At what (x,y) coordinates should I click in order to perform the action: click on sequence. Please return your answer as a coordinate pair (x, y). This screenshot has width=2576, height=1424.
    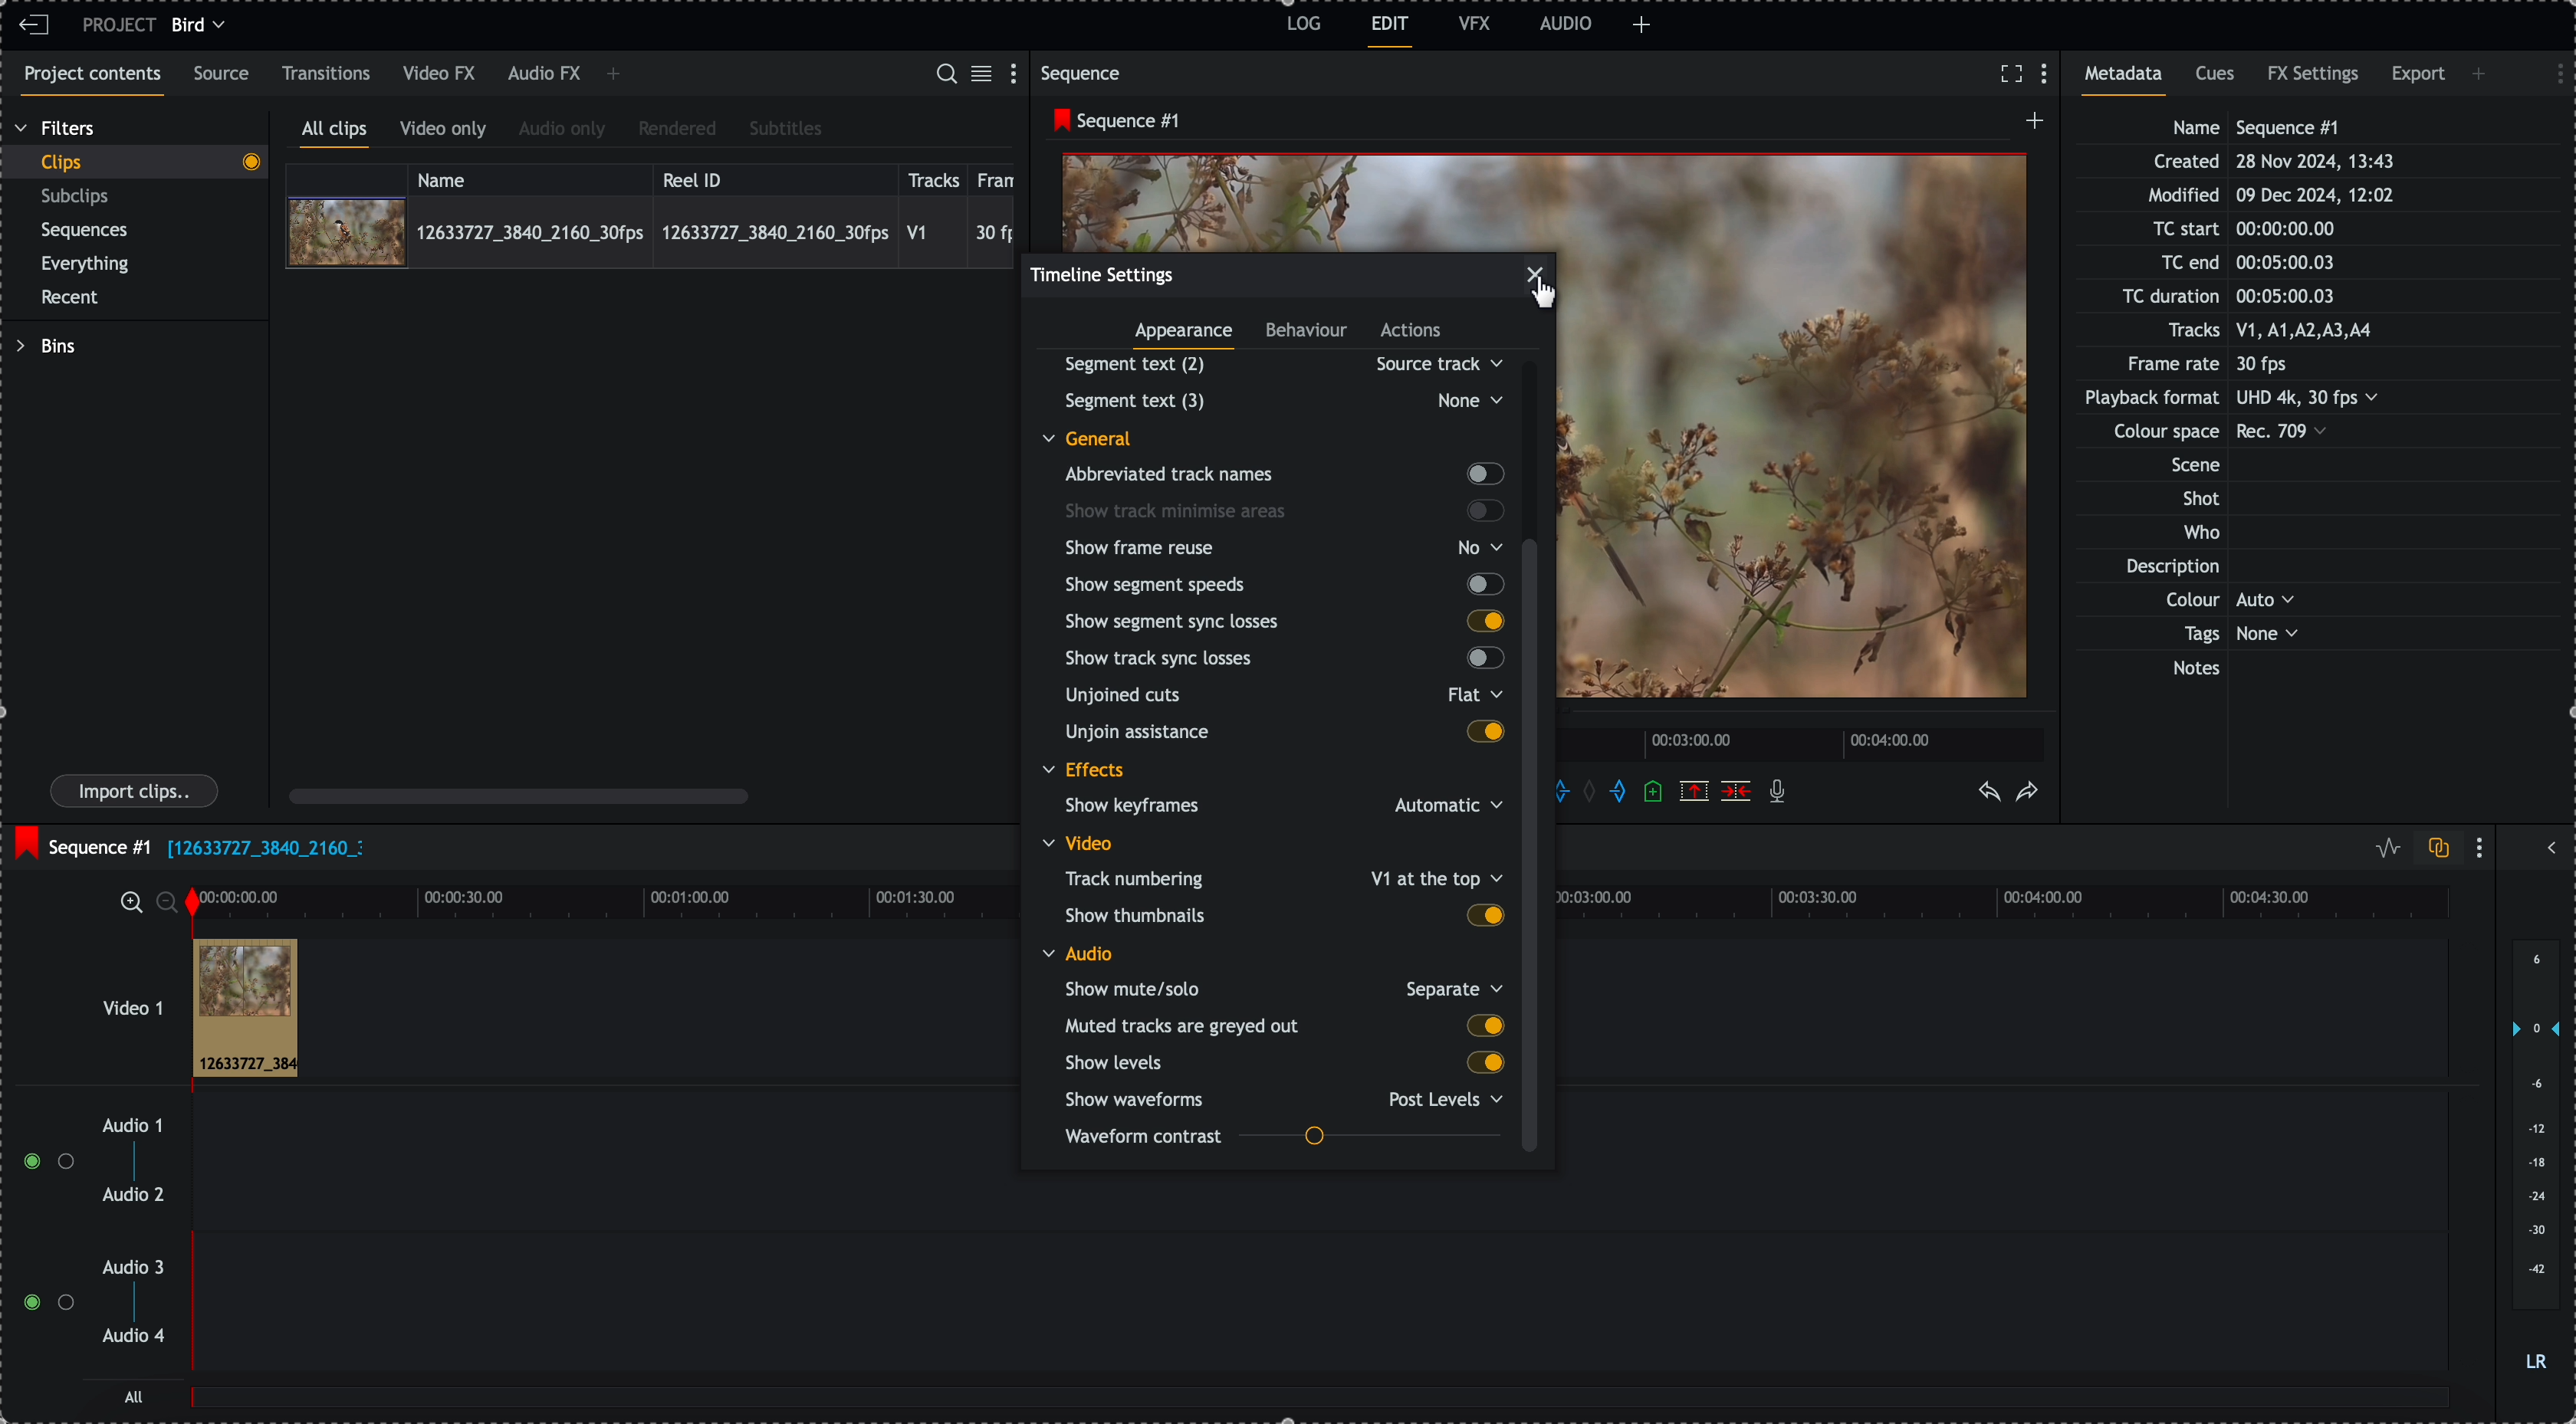
    Looking at the image, I should click on (1085, 73).